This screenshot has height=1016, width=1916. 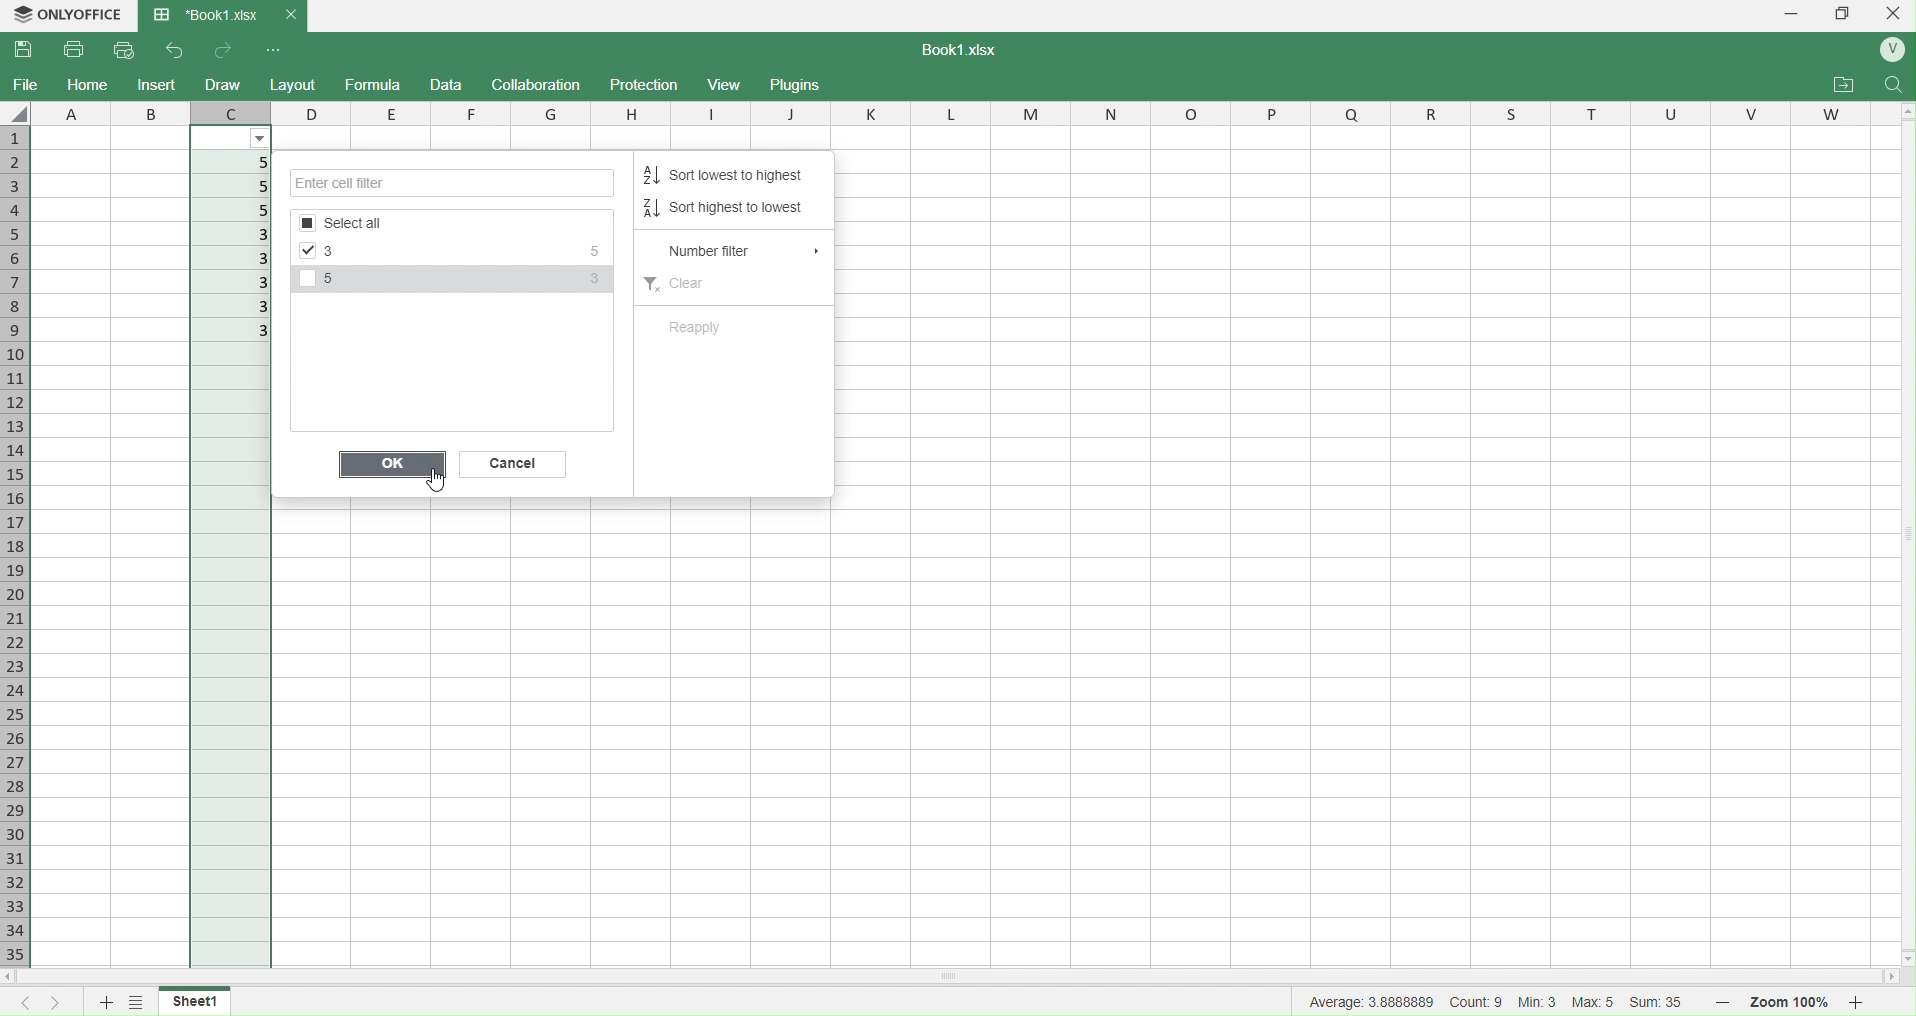 What do you see at coordinates (794, 83) in the screenshot?
I see `Plugins` at bounding box center [794, 83].